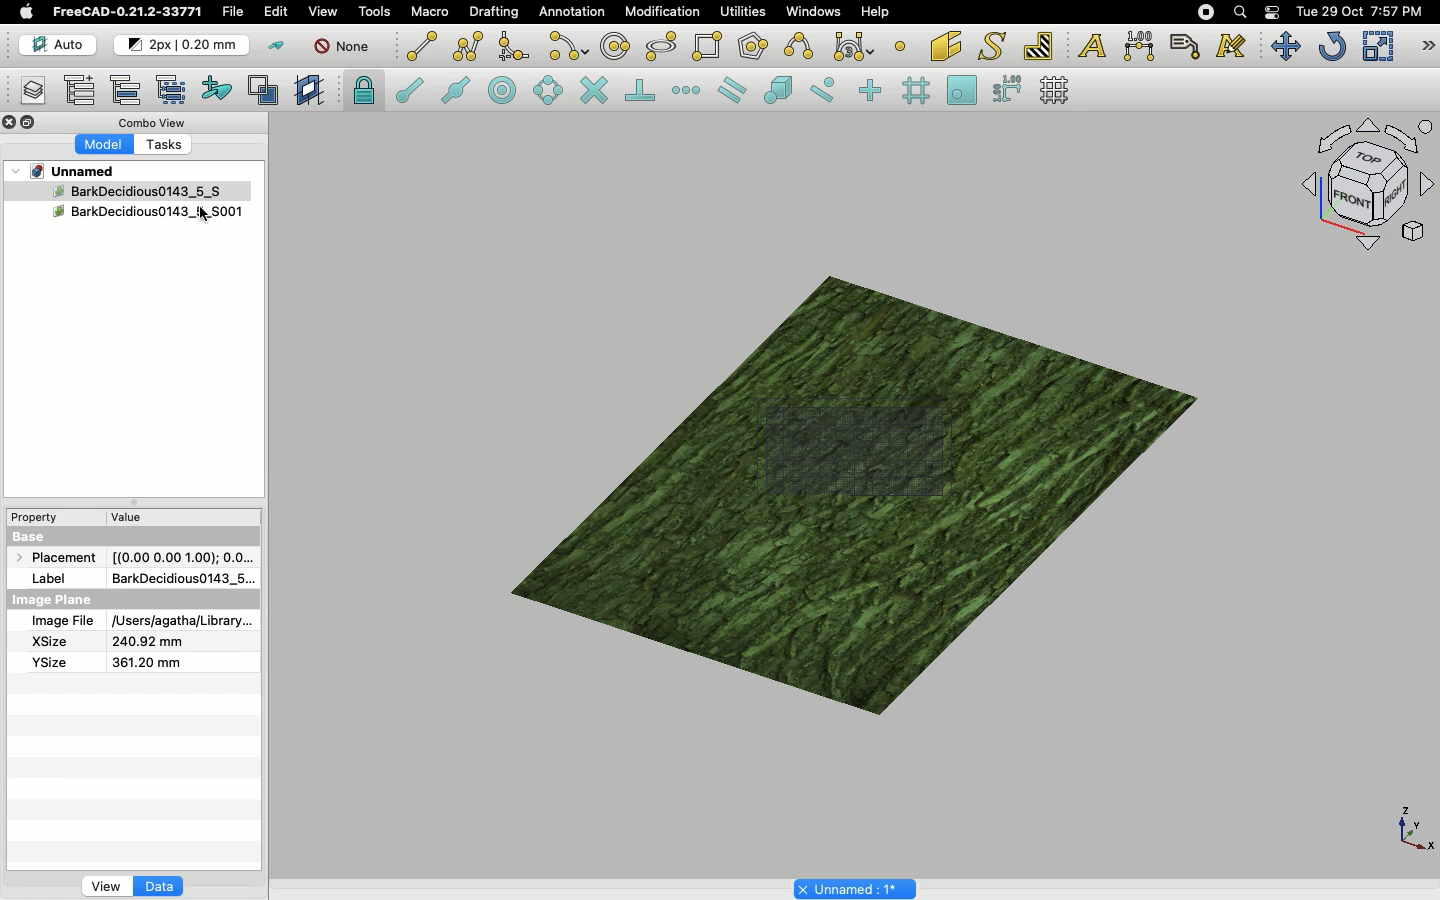 Image resolution: width=1440 pixels, height=900 pixels. What do you see at coordinates (374, 12) in the screenshot?
I see `Tools` at bounding box center [374, 12].